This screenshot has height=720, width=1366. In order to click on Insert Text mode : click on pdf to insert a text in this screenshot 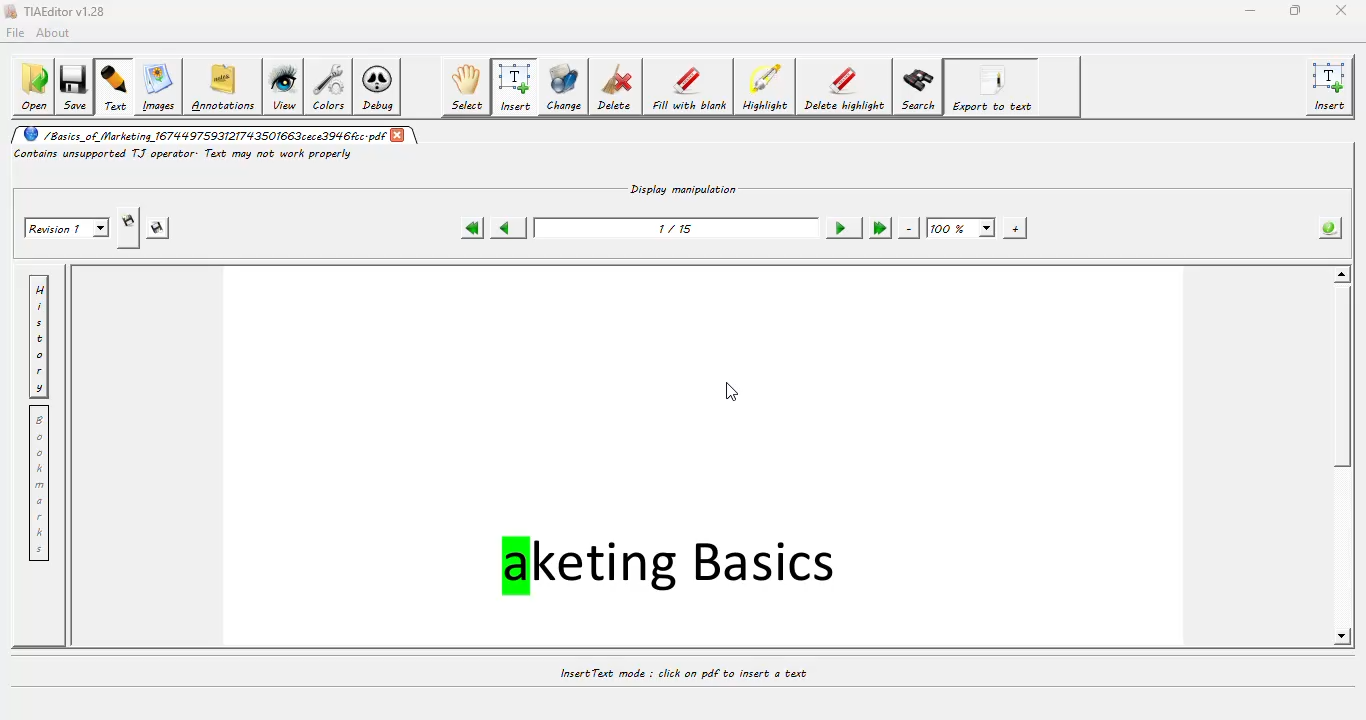, I will do `click(684, 672)`.